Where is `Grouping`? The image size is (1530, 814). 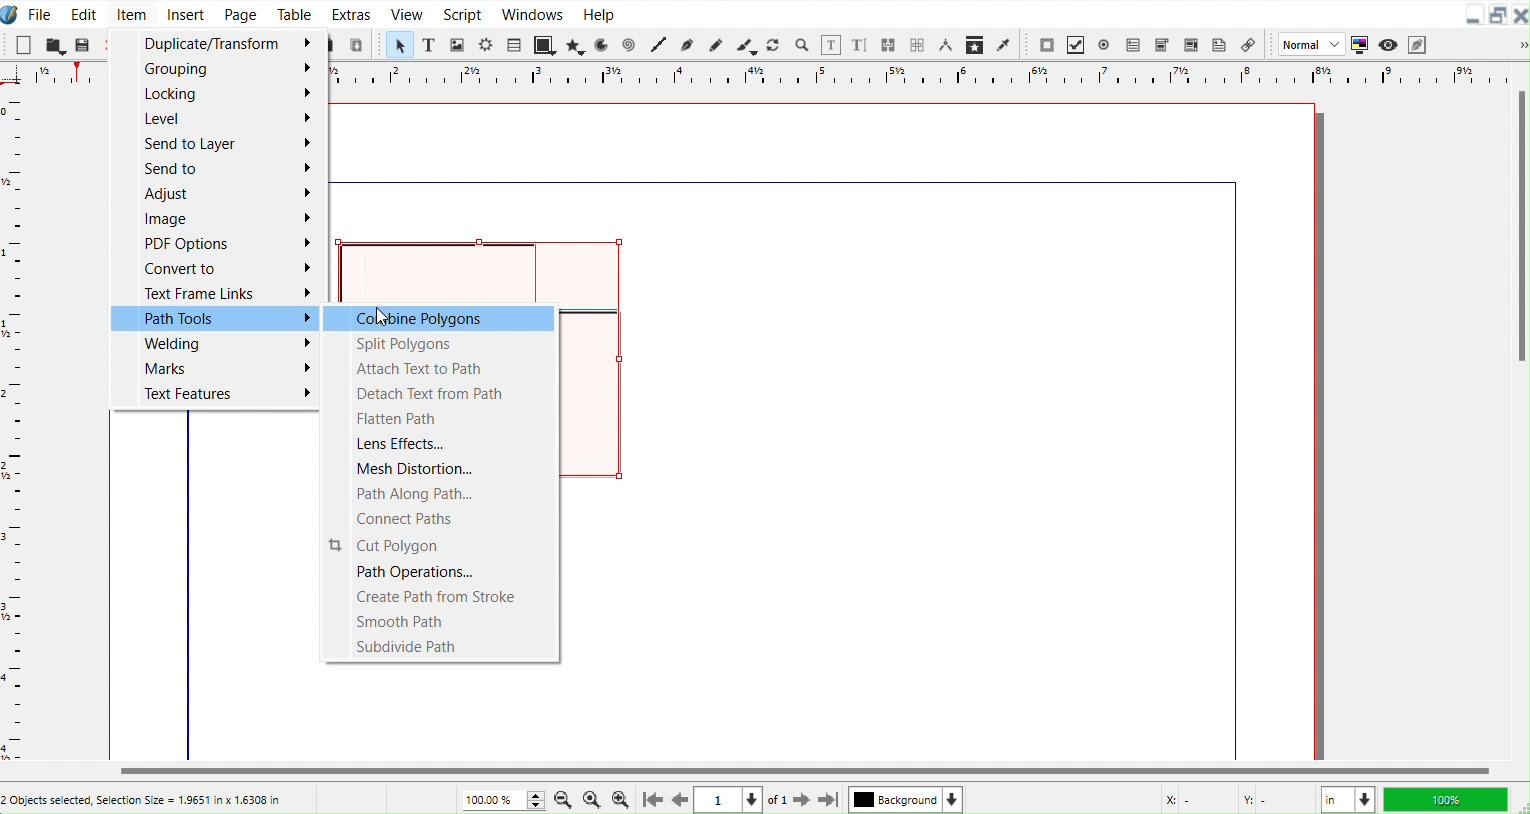
Grouping is located at coordinates (217, 69).